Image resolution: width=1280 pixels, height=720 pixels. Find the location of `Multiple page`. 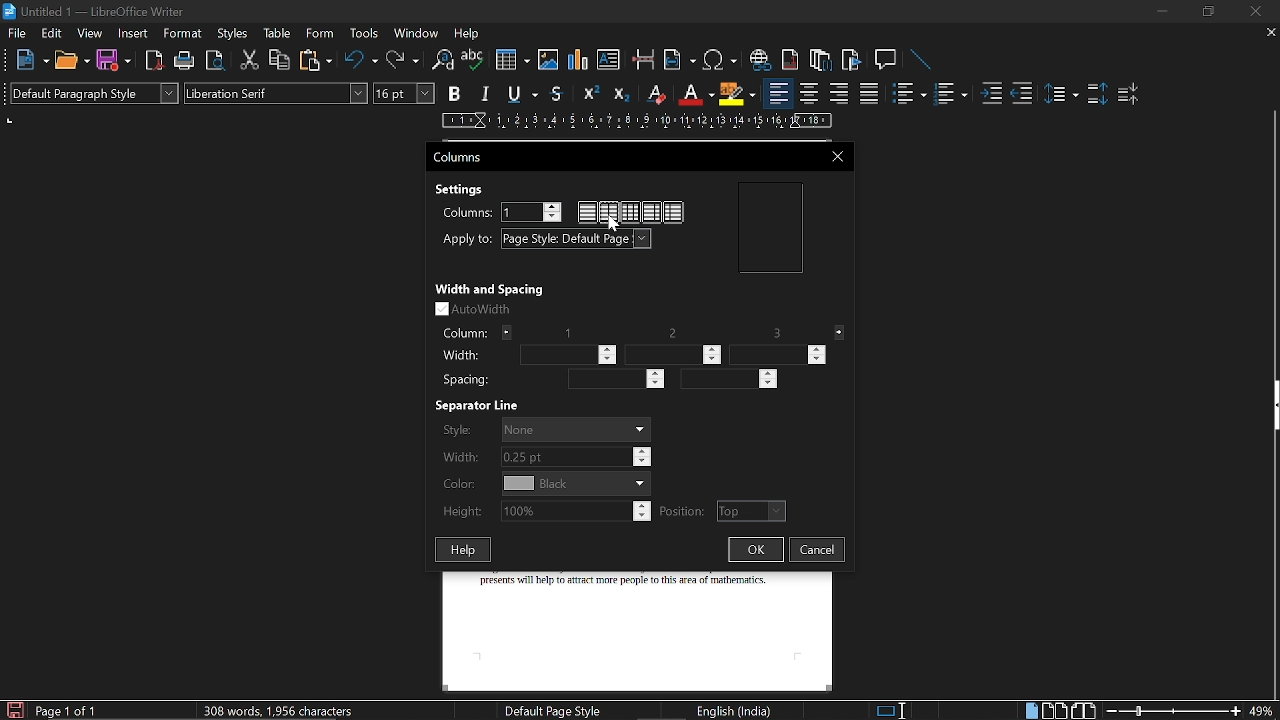

Multiple page is located at coordinates (1057, 709).